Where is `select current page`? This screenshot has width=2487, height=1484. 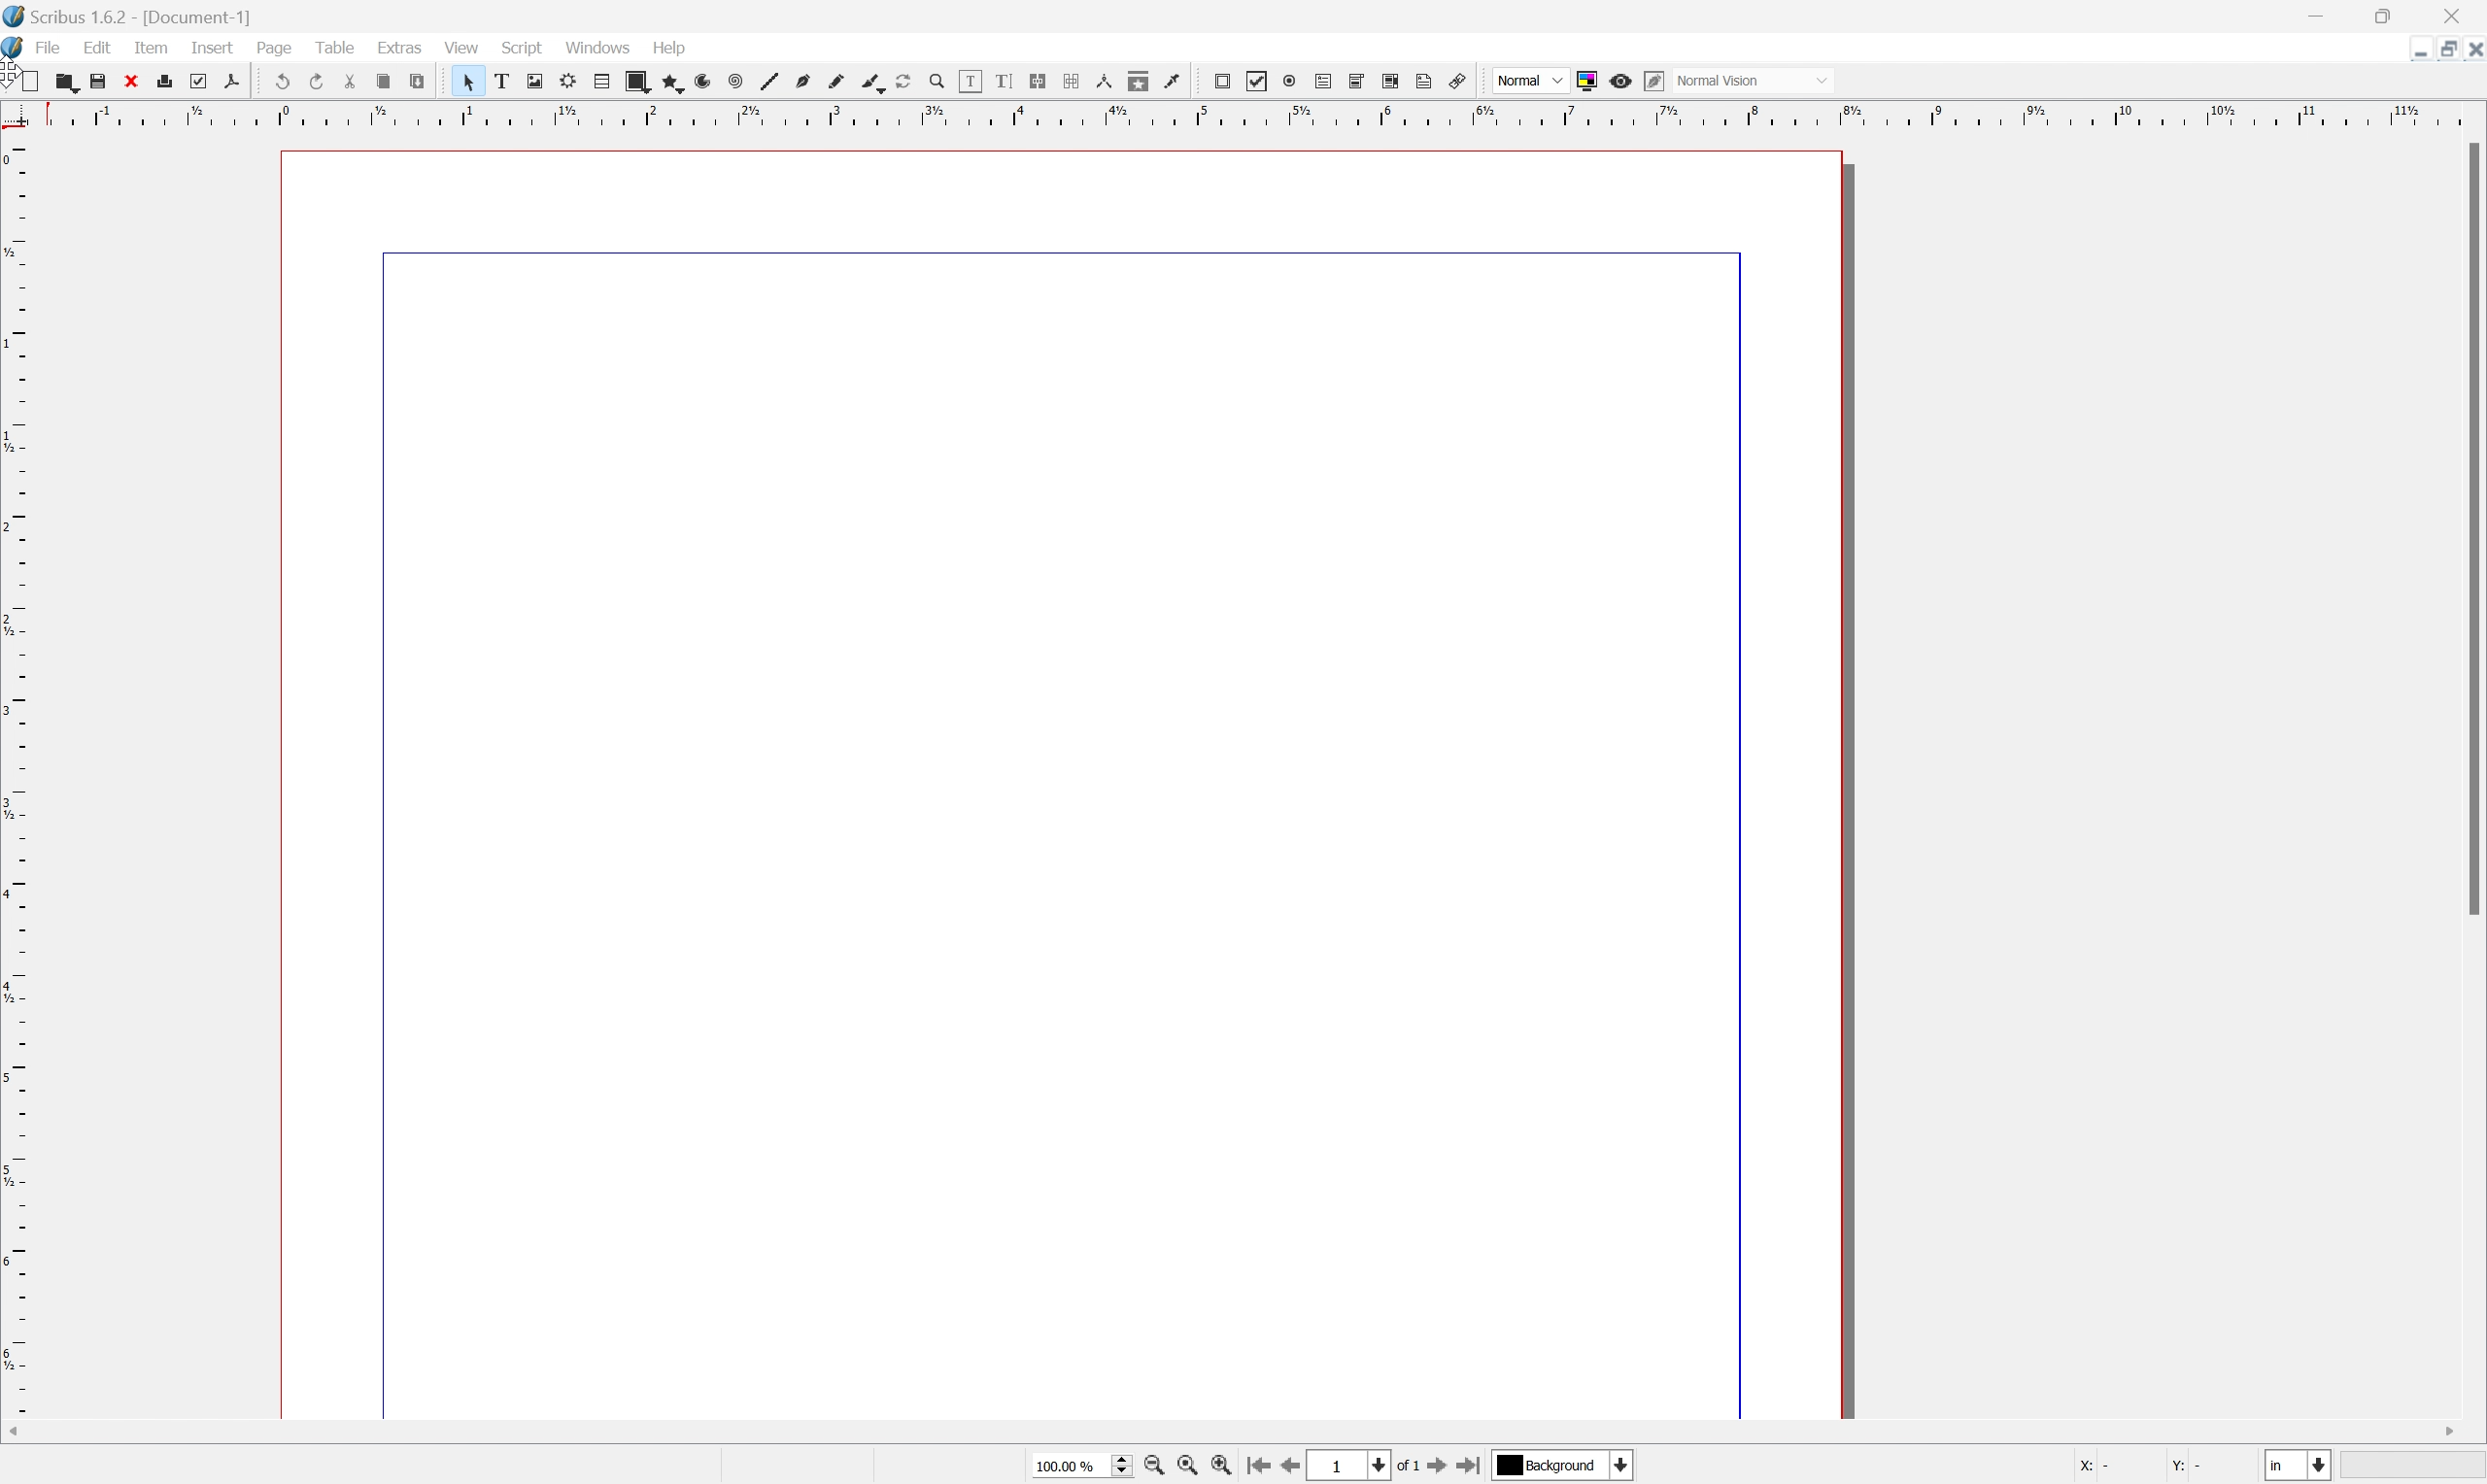
select current page is located at coordinates (1360, 1467).